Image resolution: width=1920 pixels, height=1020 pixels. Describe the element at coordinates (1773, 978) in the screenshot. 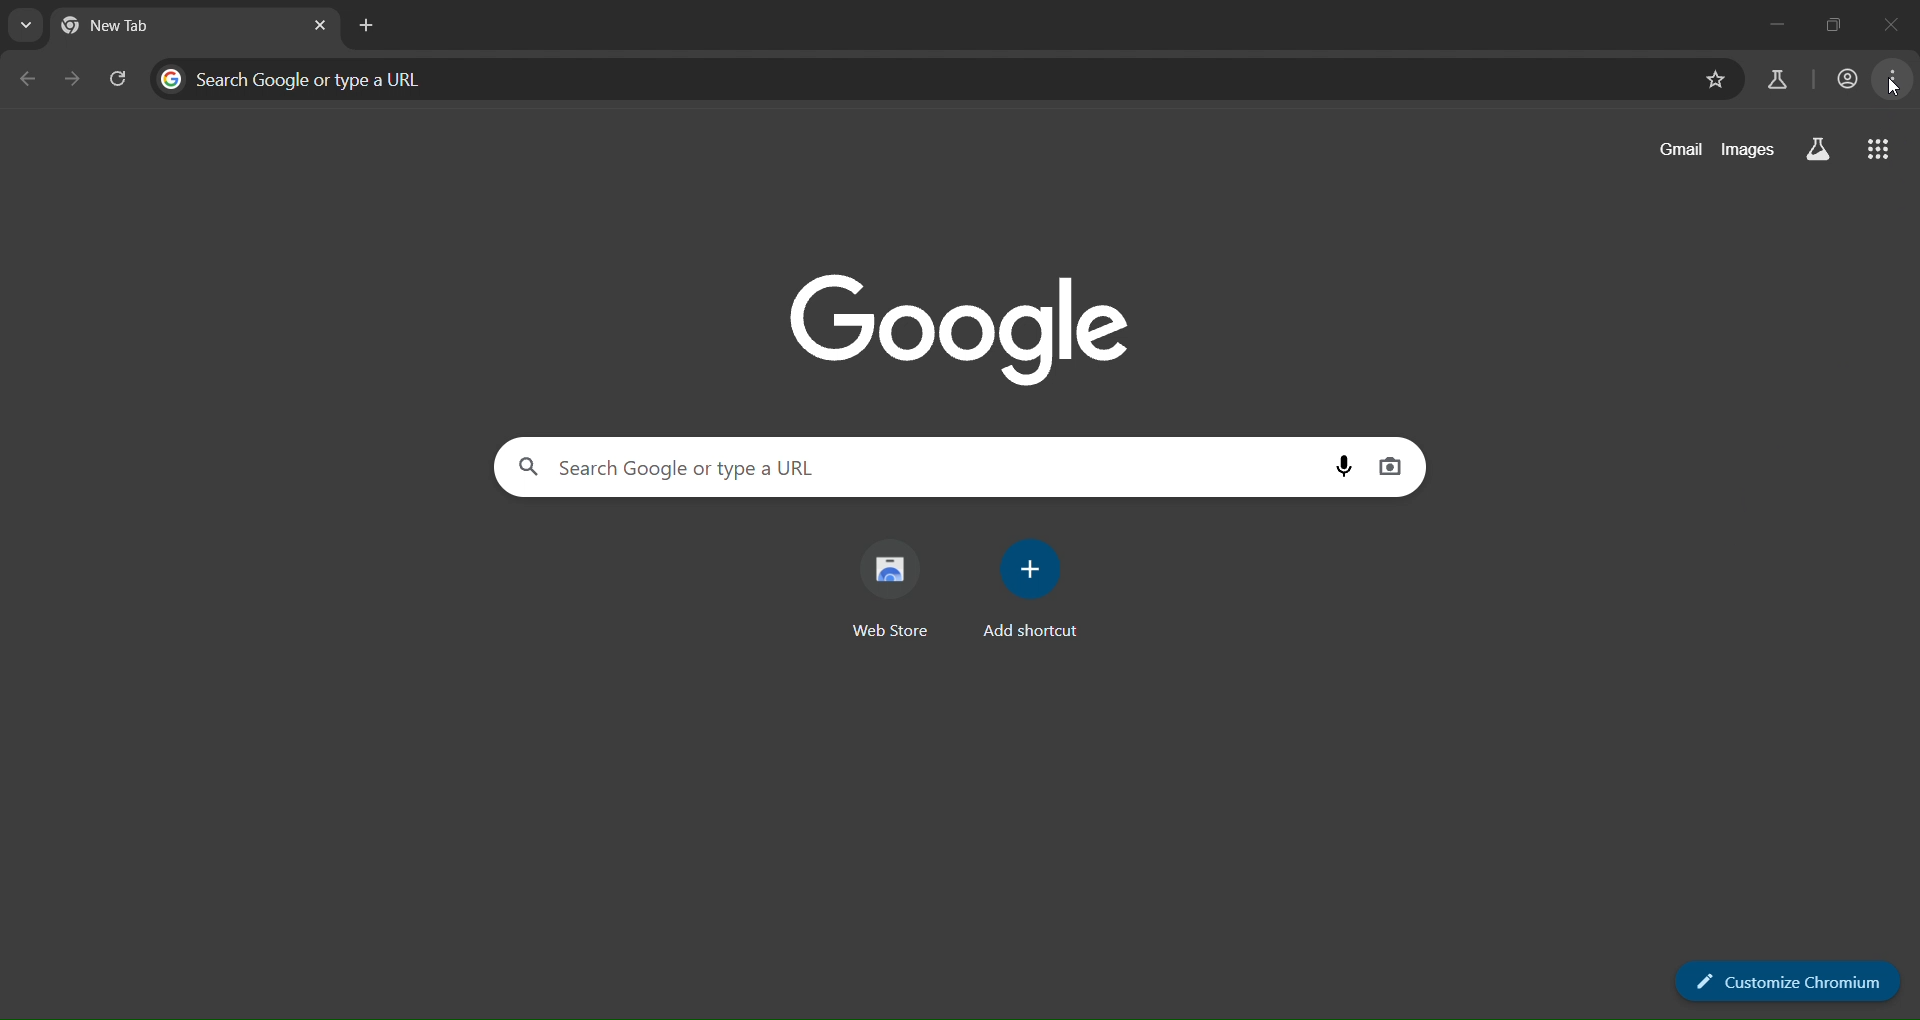

I see `Customize Chrome` at that location.